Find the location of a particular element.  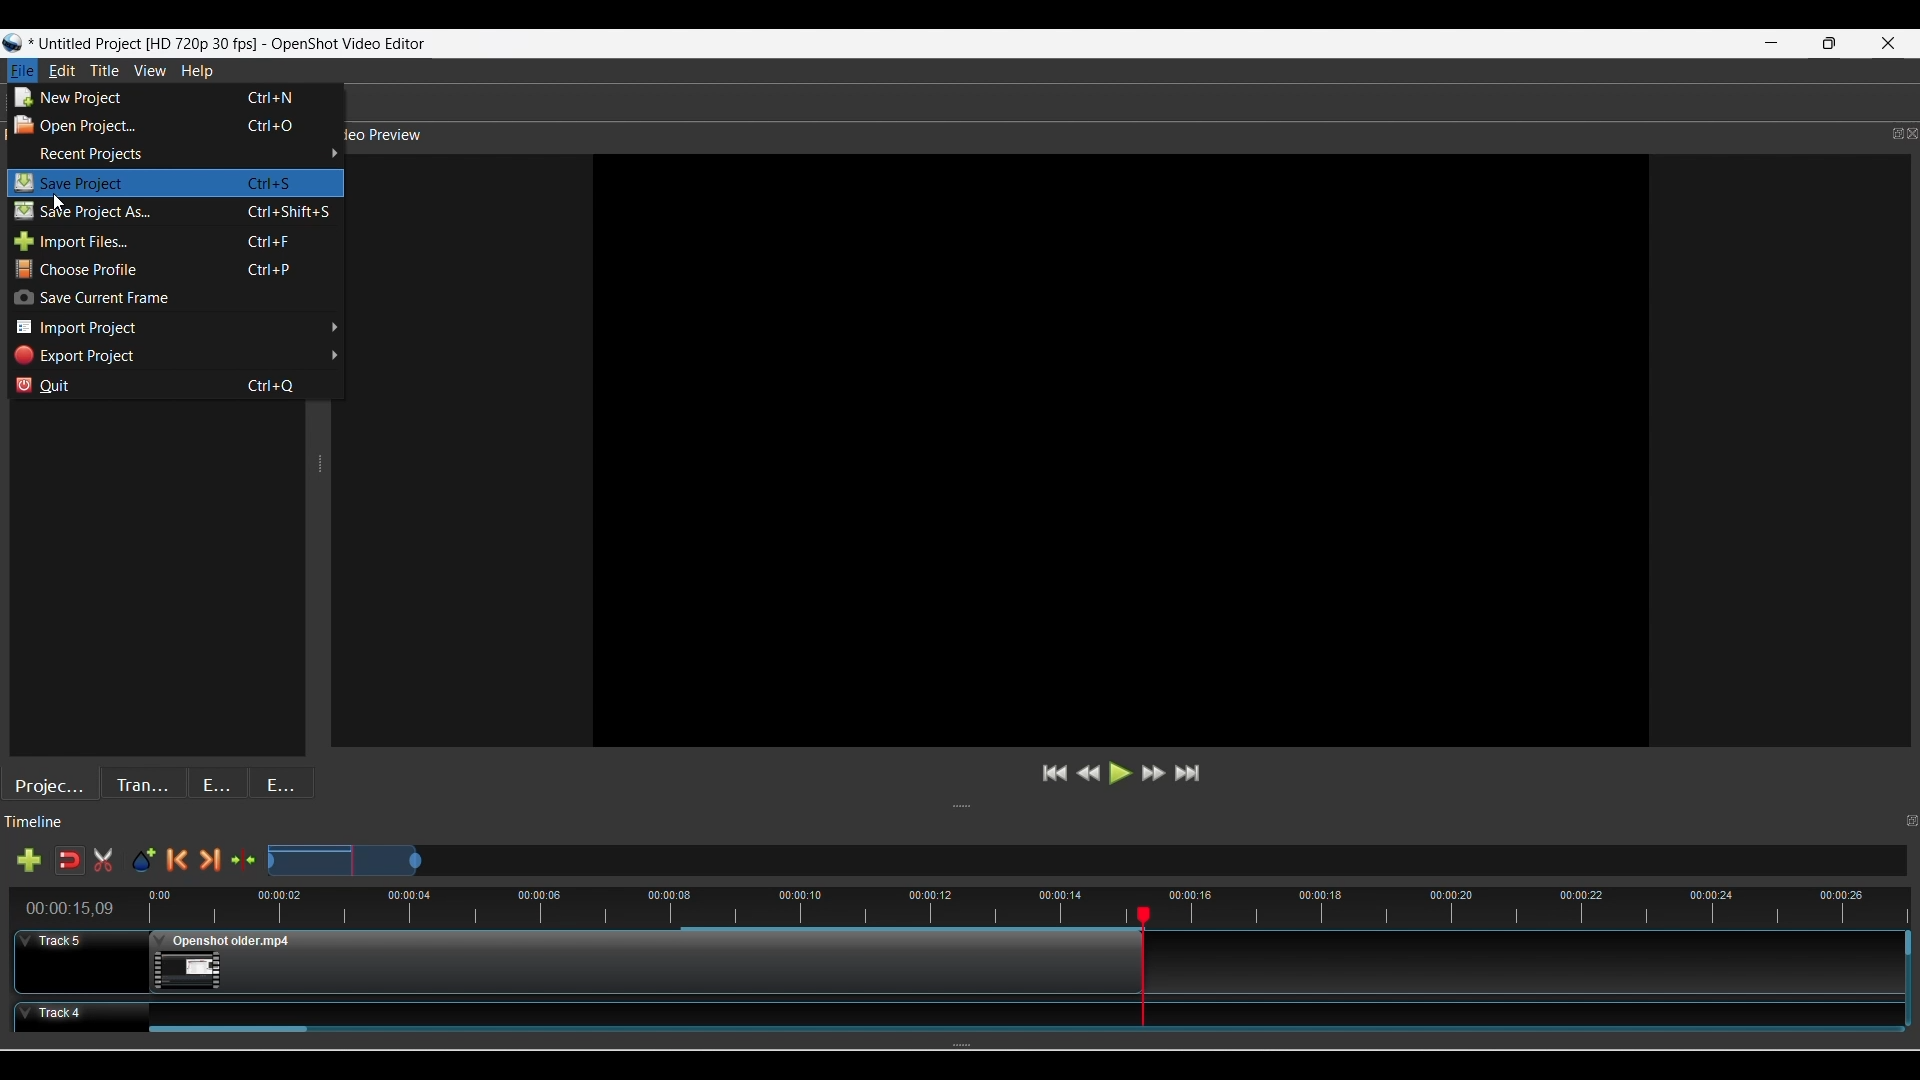

Software logo is located at coordinates (13, 43).